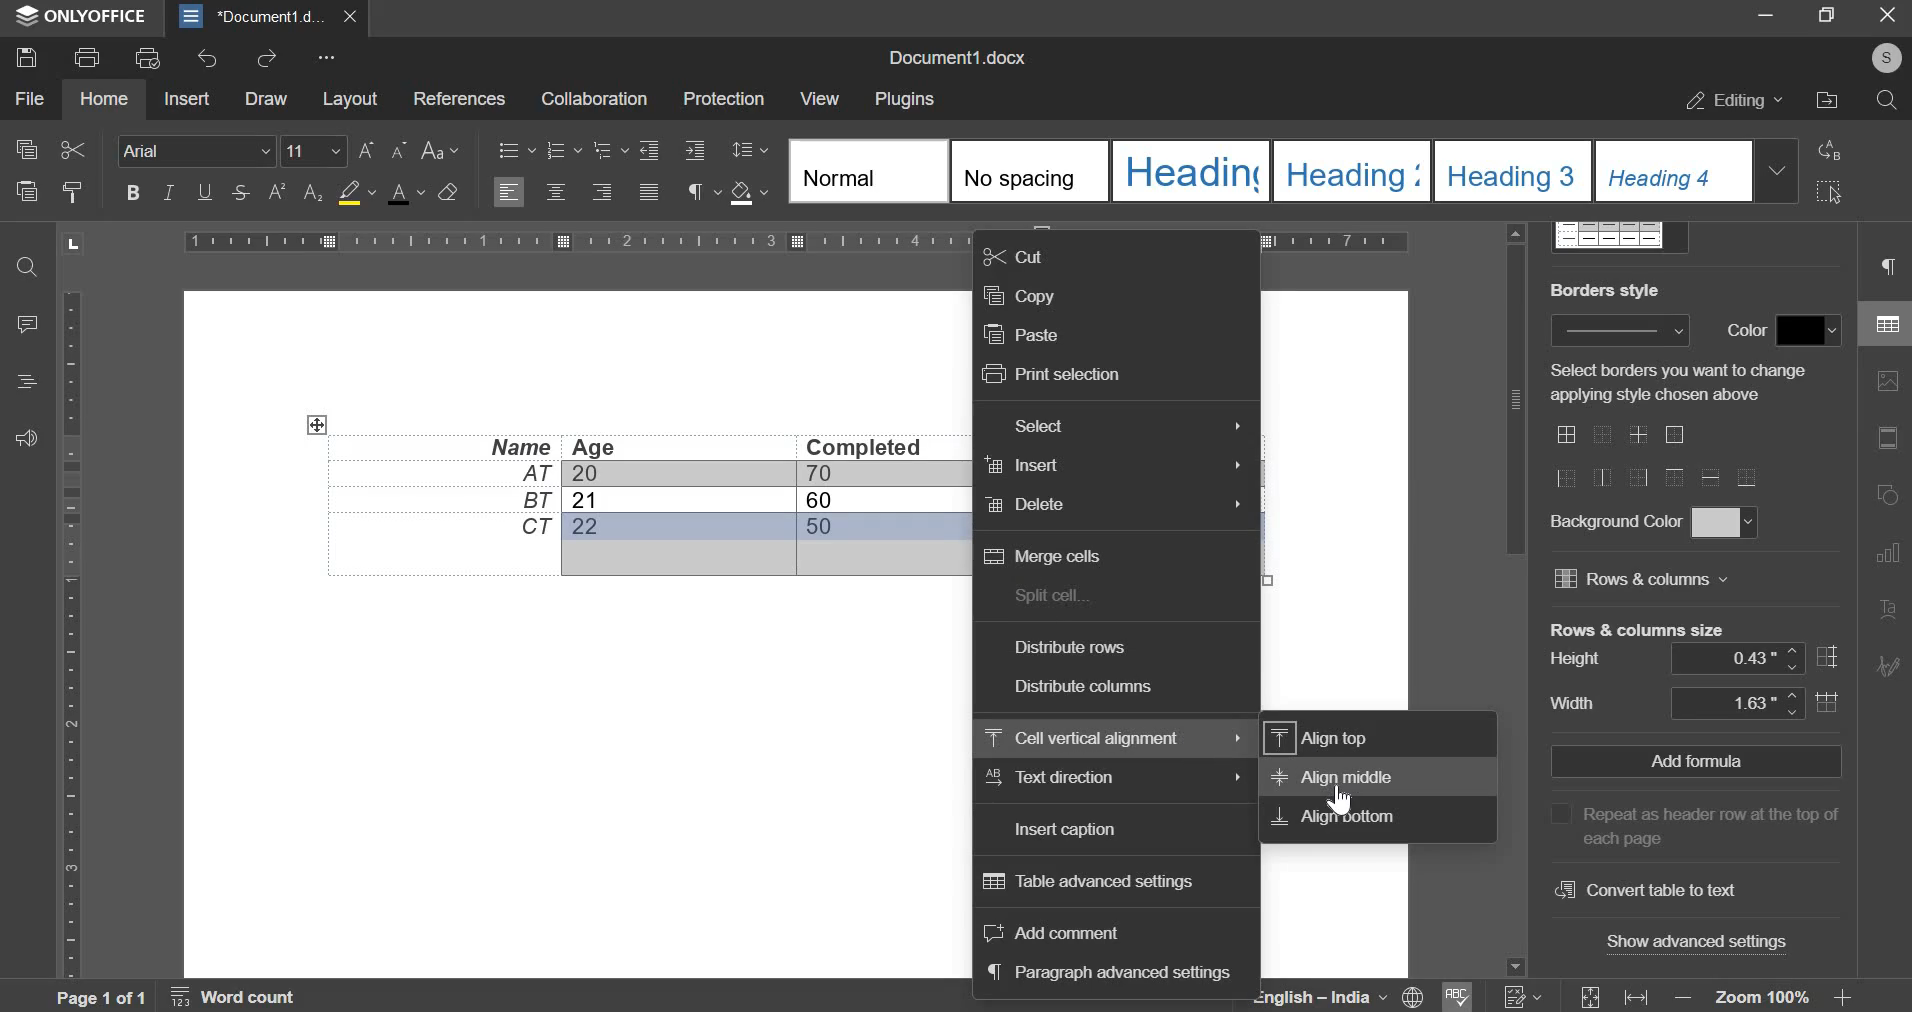  Describe the element at coordinates (436, 147) in the screenshot. I see `change case` at that location.